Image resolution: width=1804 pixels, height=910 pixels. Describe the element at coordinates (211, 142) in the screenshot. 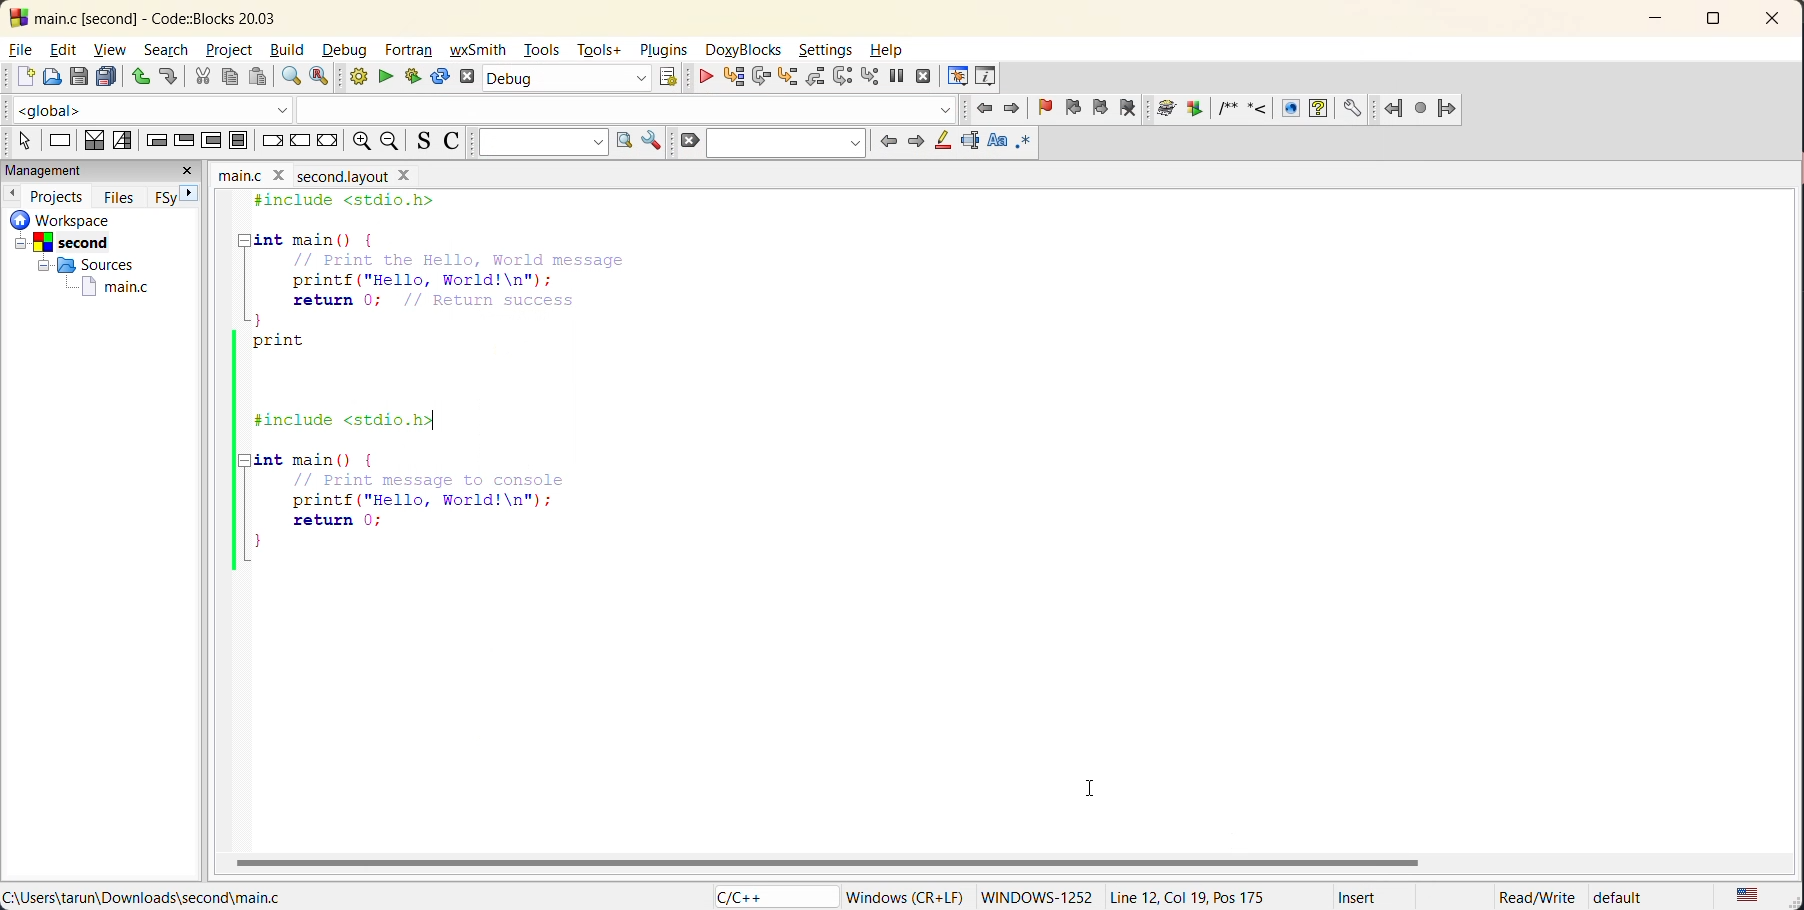

I see `counting loop` at that location.